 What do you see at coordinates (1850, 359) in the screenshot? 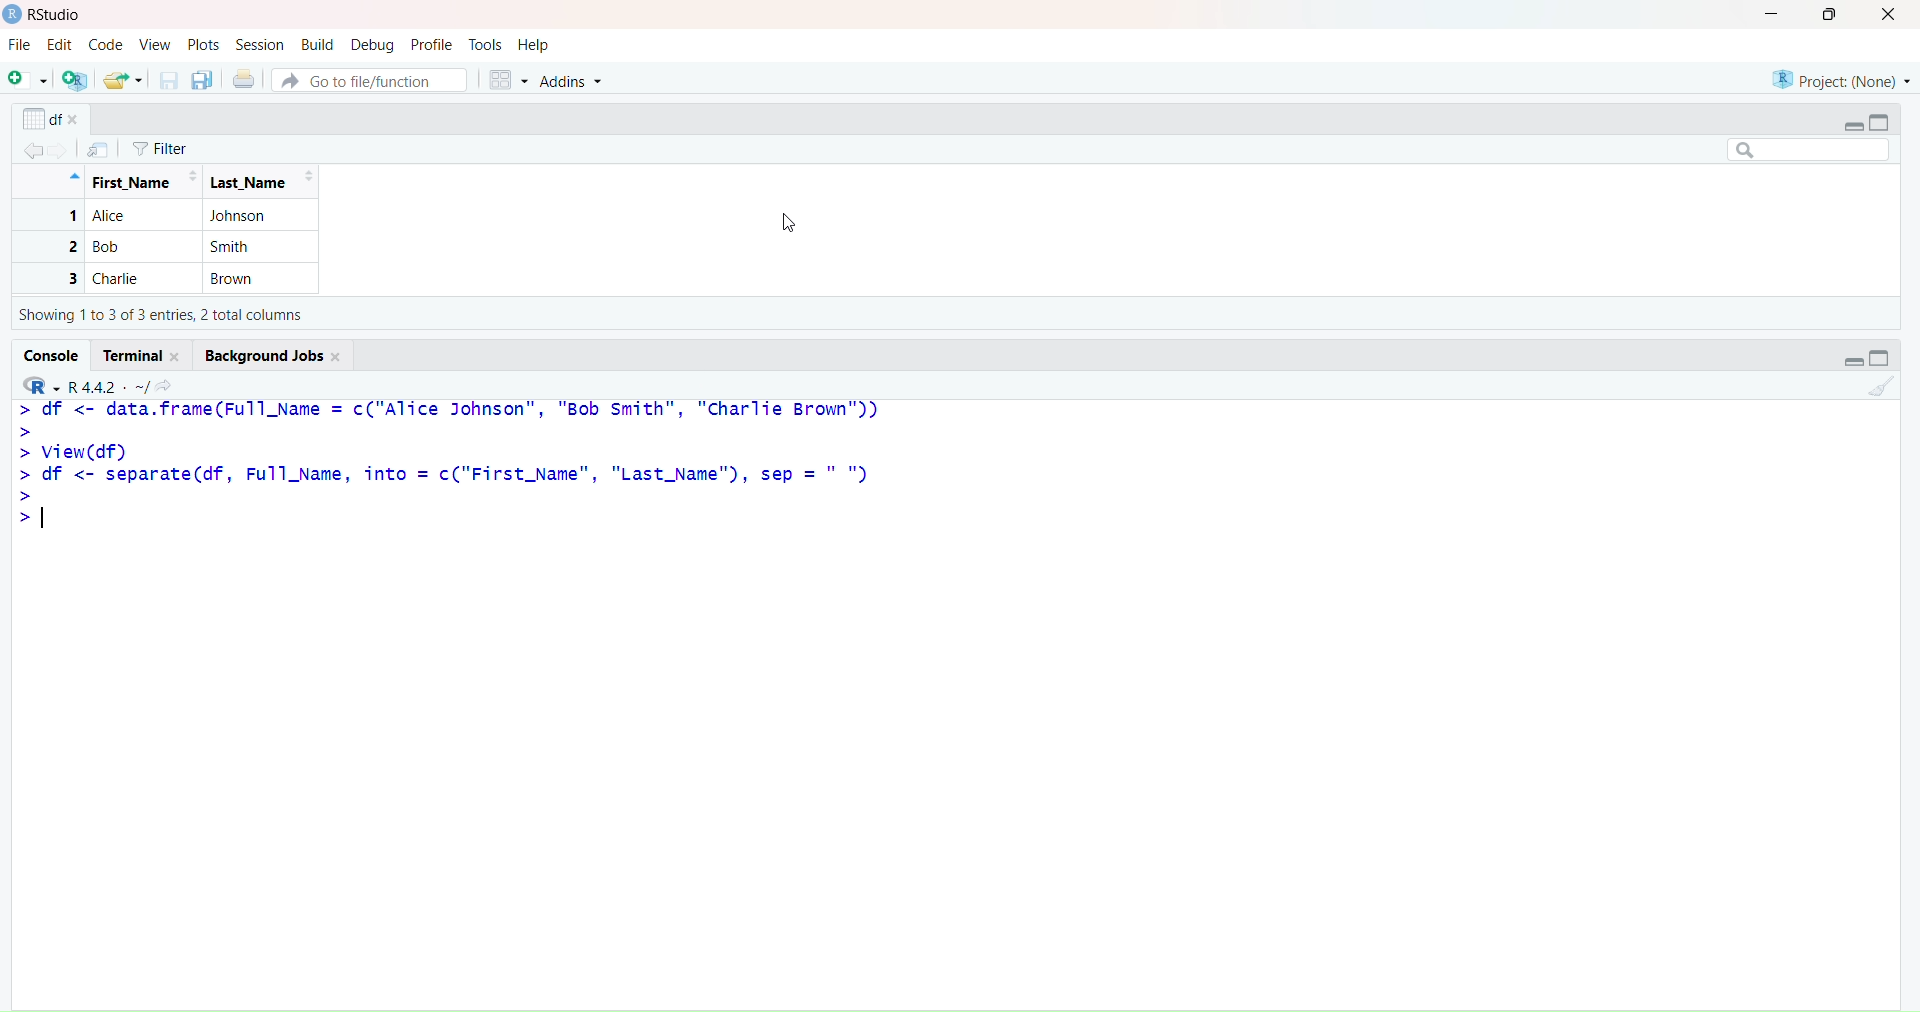
I see `Minimize` at bounding box center [1850, 359].